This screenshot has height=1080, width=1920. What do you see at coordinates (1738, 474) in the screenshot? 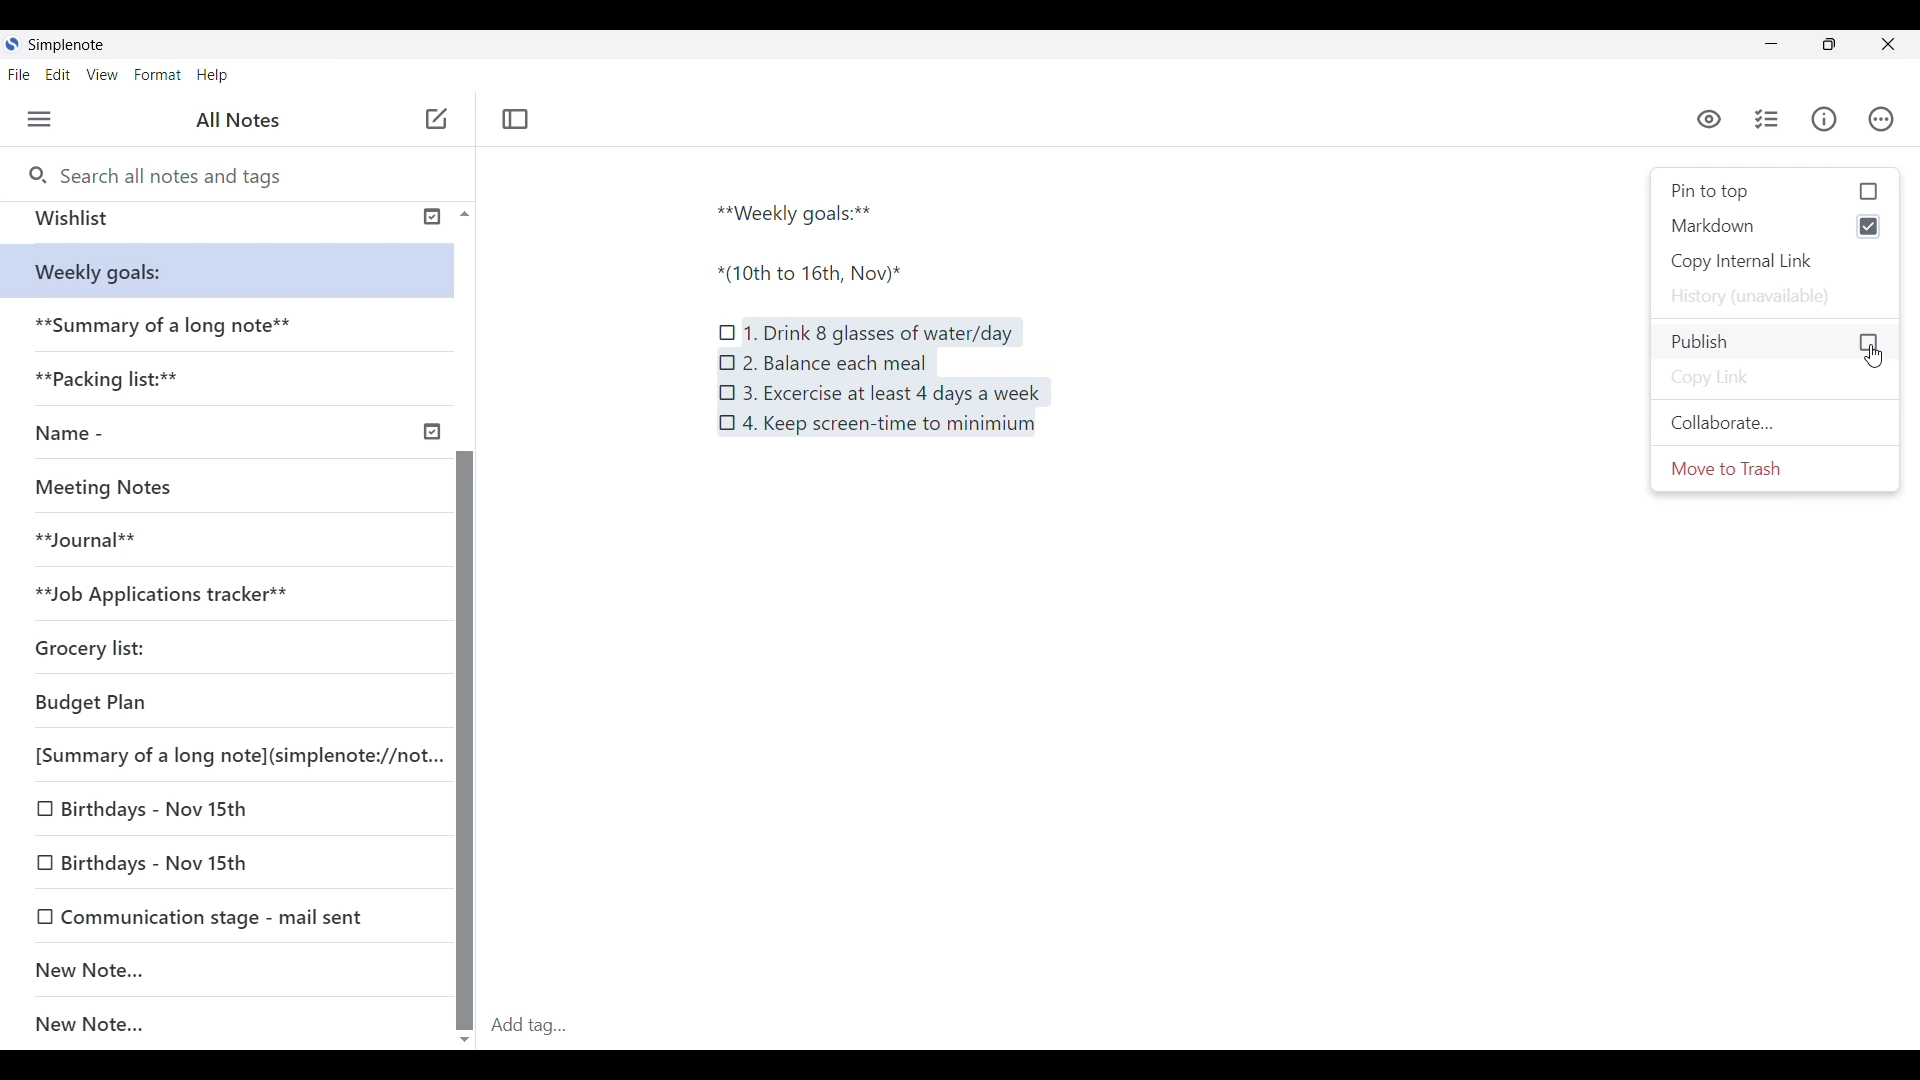
I see `Move to trash` at bounding box center [1738, 474].